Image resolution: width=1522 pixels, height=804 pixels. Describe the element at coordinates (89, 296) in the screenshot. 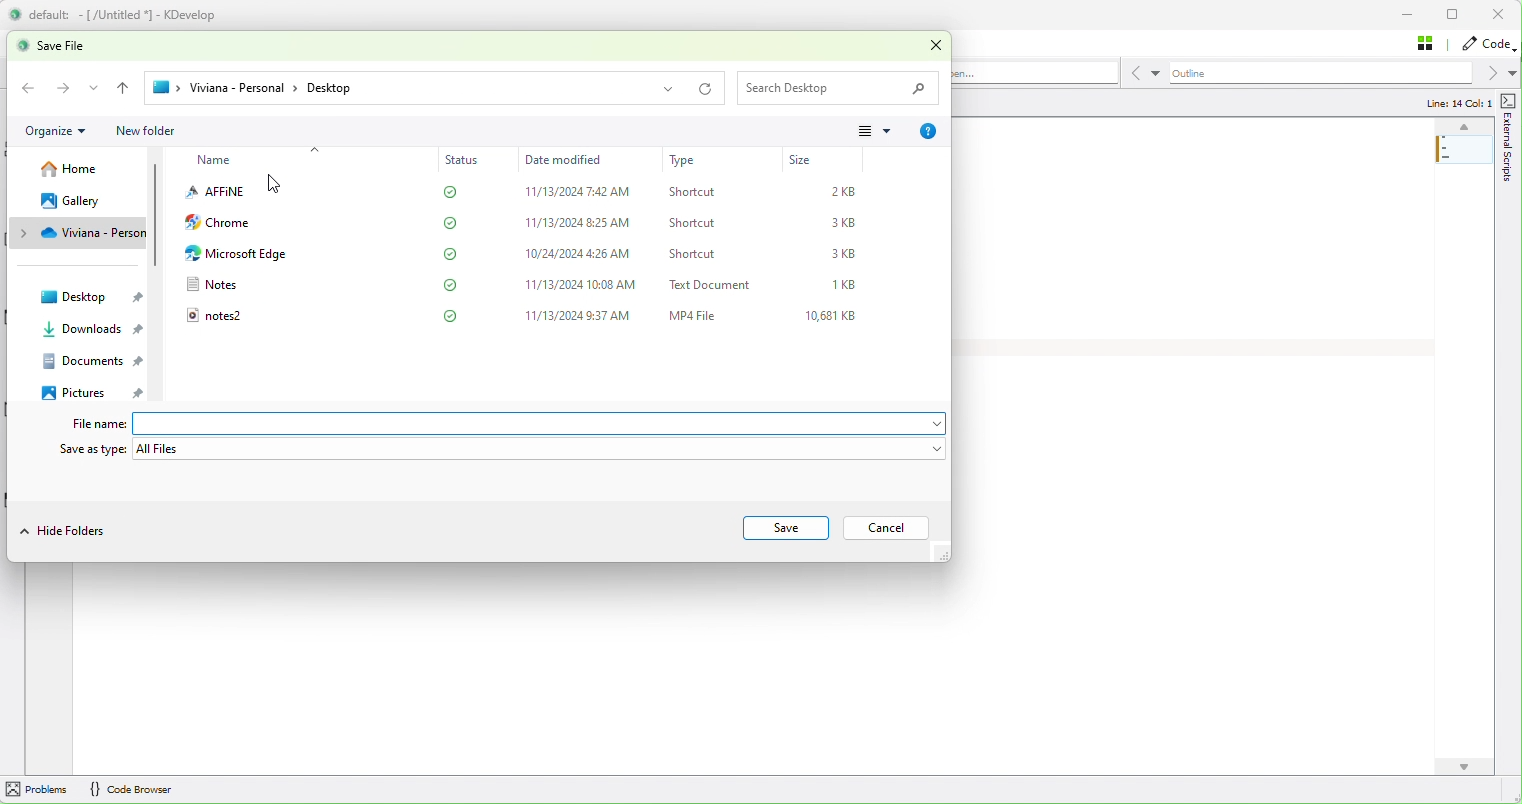

I see `Desktop` at that location.